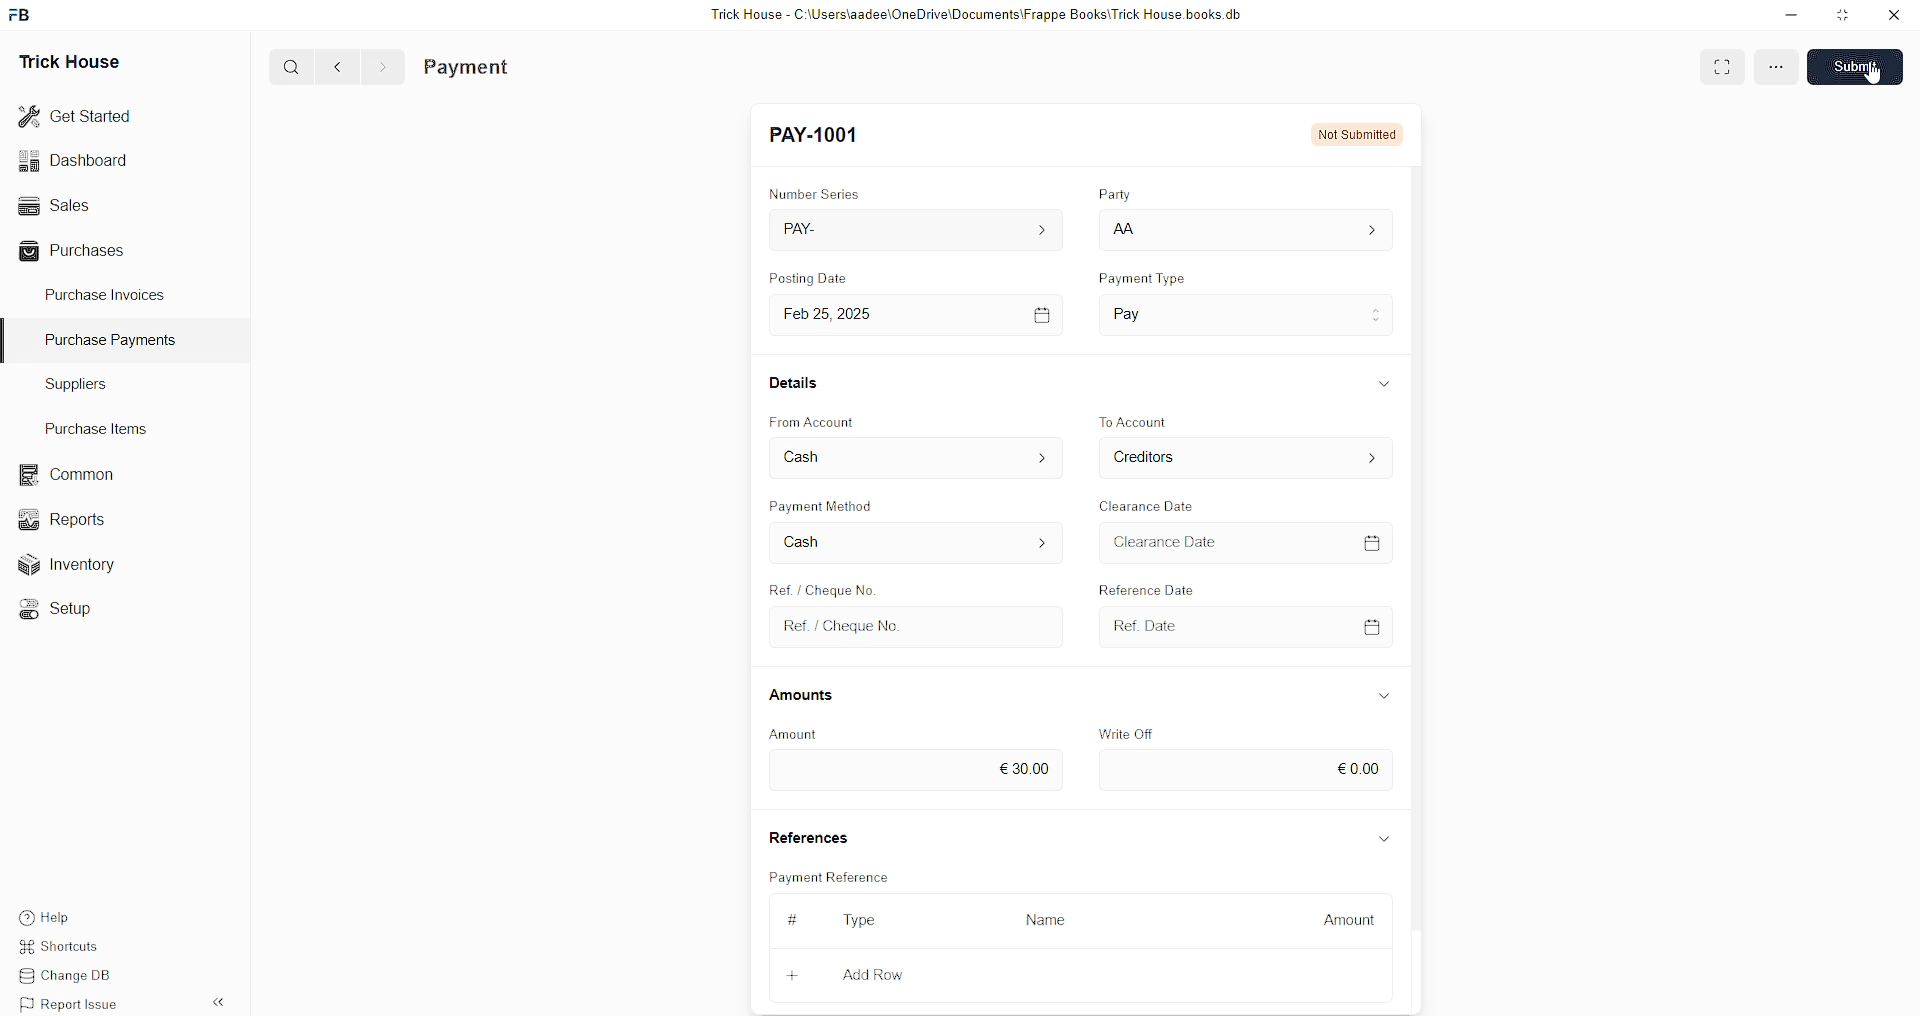 This screenshot has height=1016, width=1920. What do you see at coordinates (1149, 731) in the screenshot?
I see `Write Off` at bounding box center [1149, 731].